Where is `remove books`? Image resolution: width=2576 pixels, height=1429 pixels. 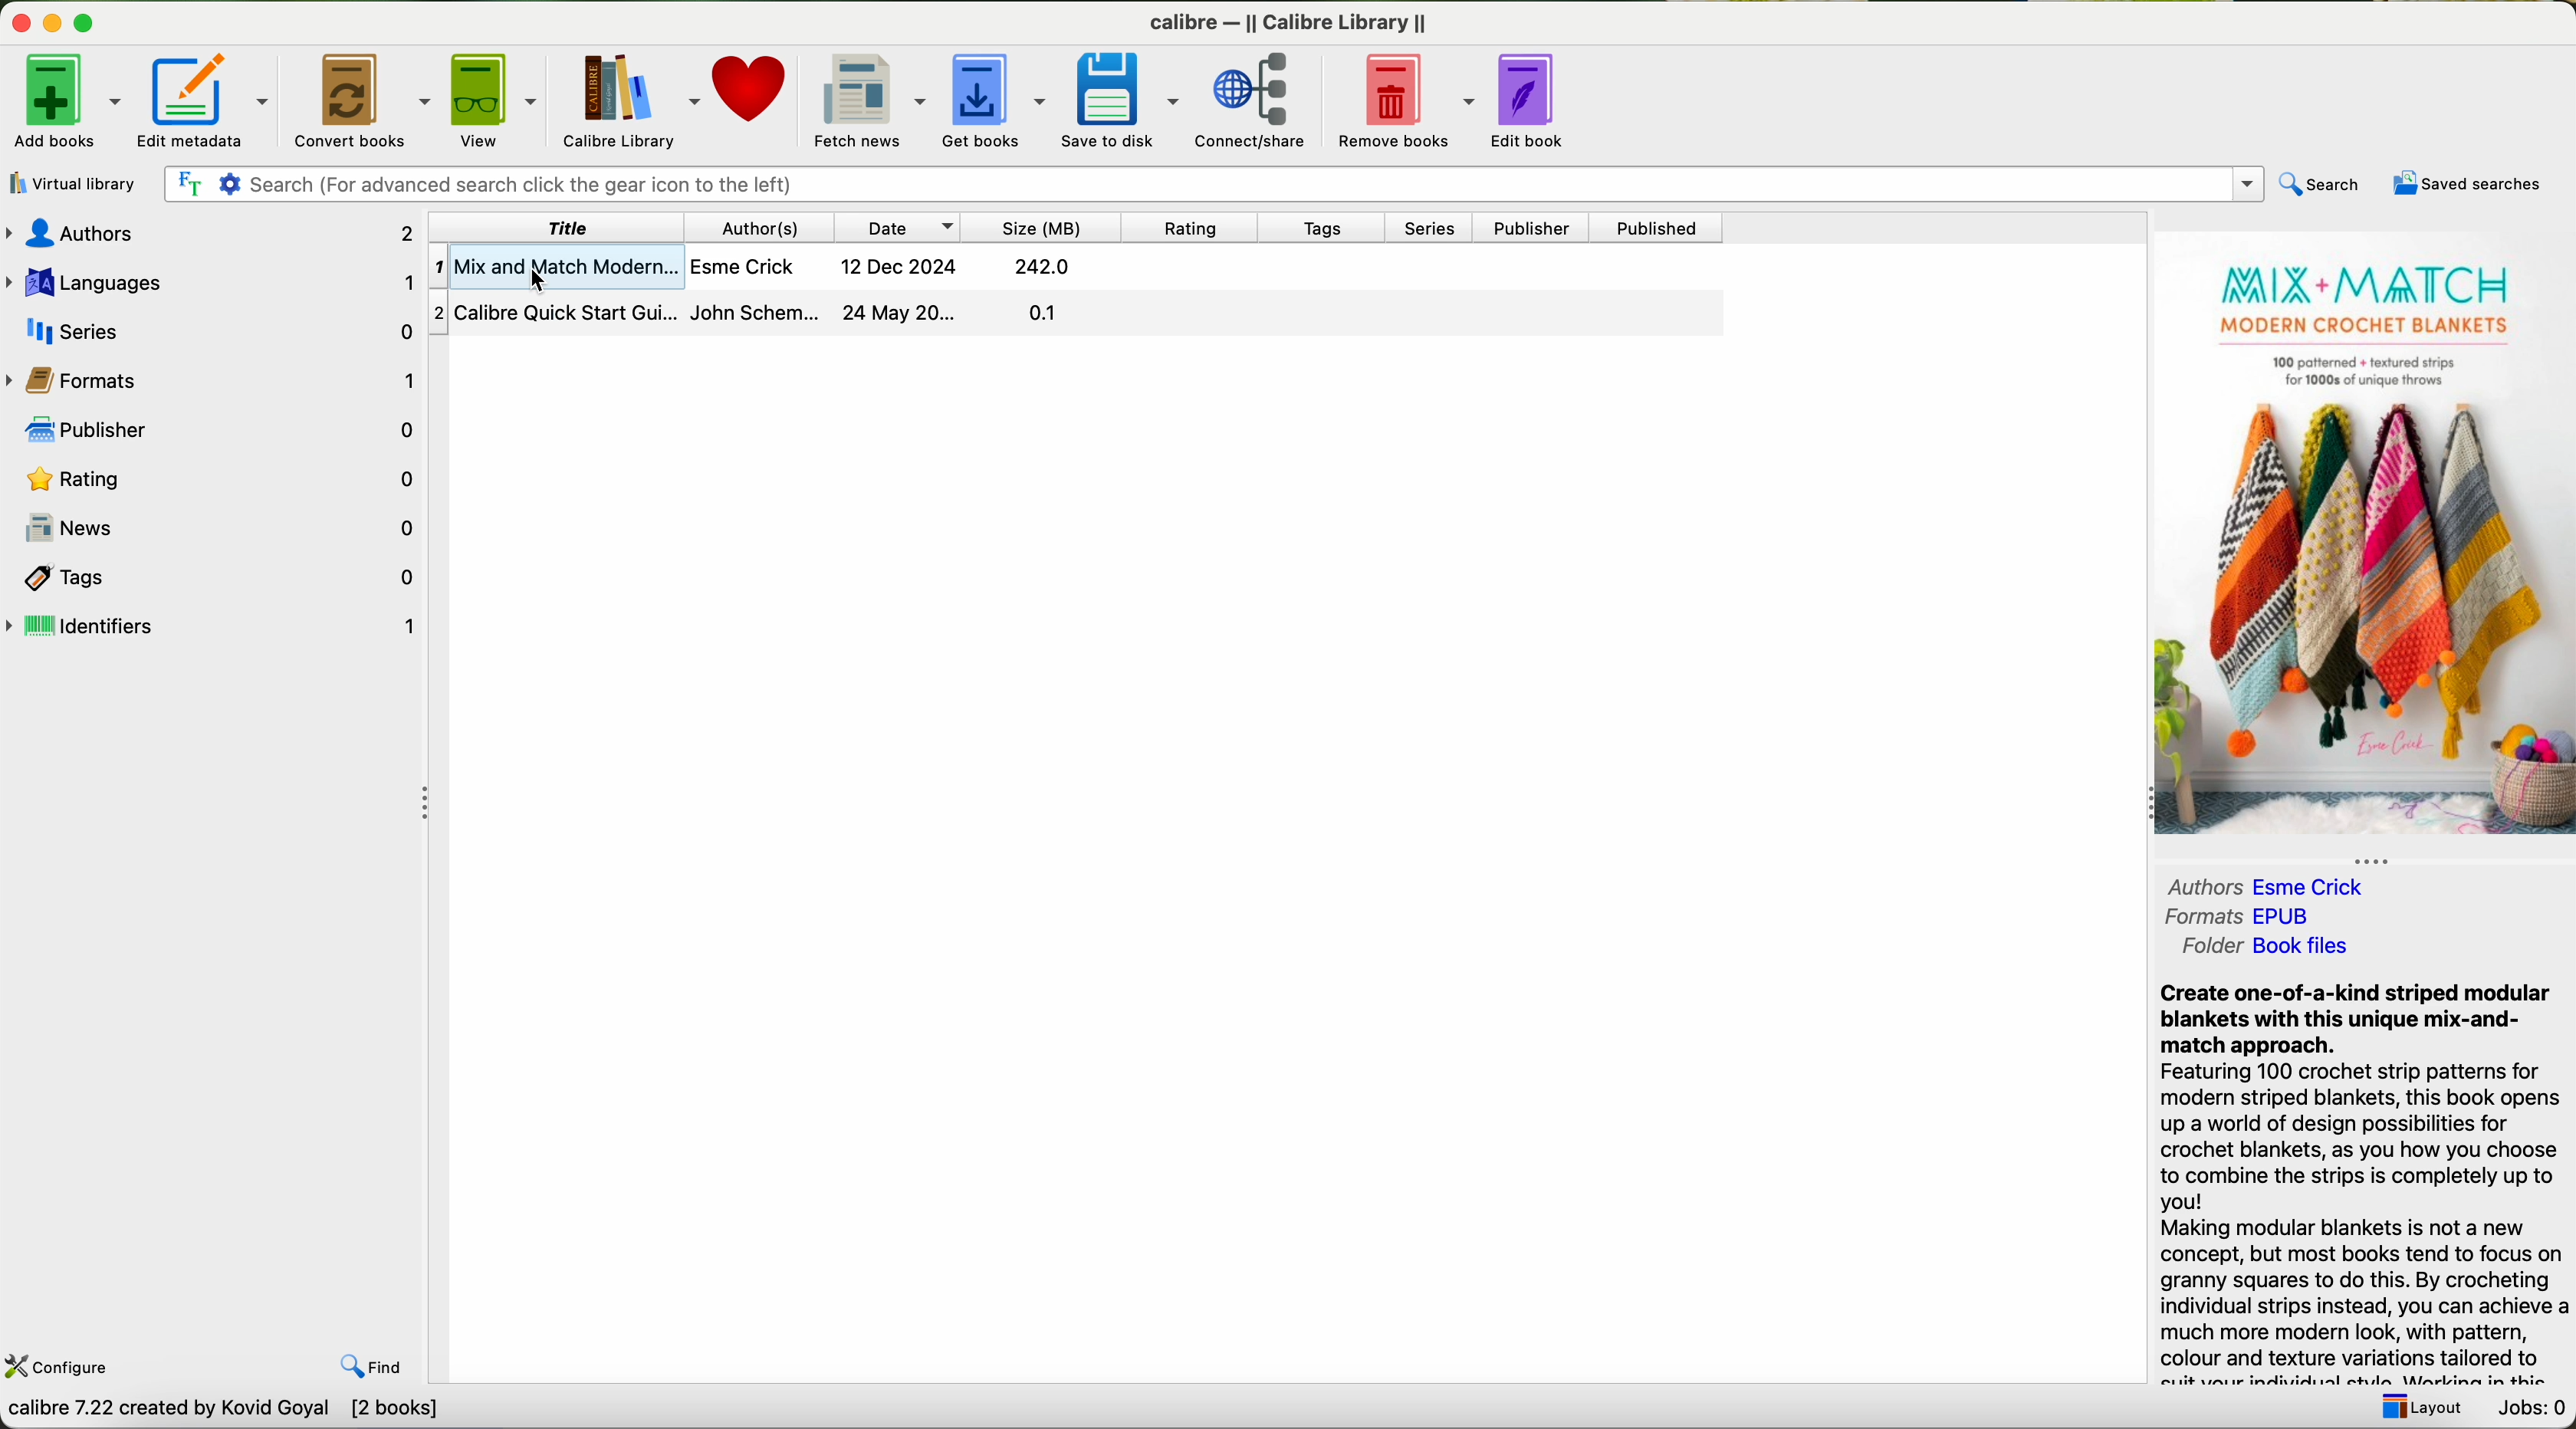 remove books is located at coordinates (1405, 99).